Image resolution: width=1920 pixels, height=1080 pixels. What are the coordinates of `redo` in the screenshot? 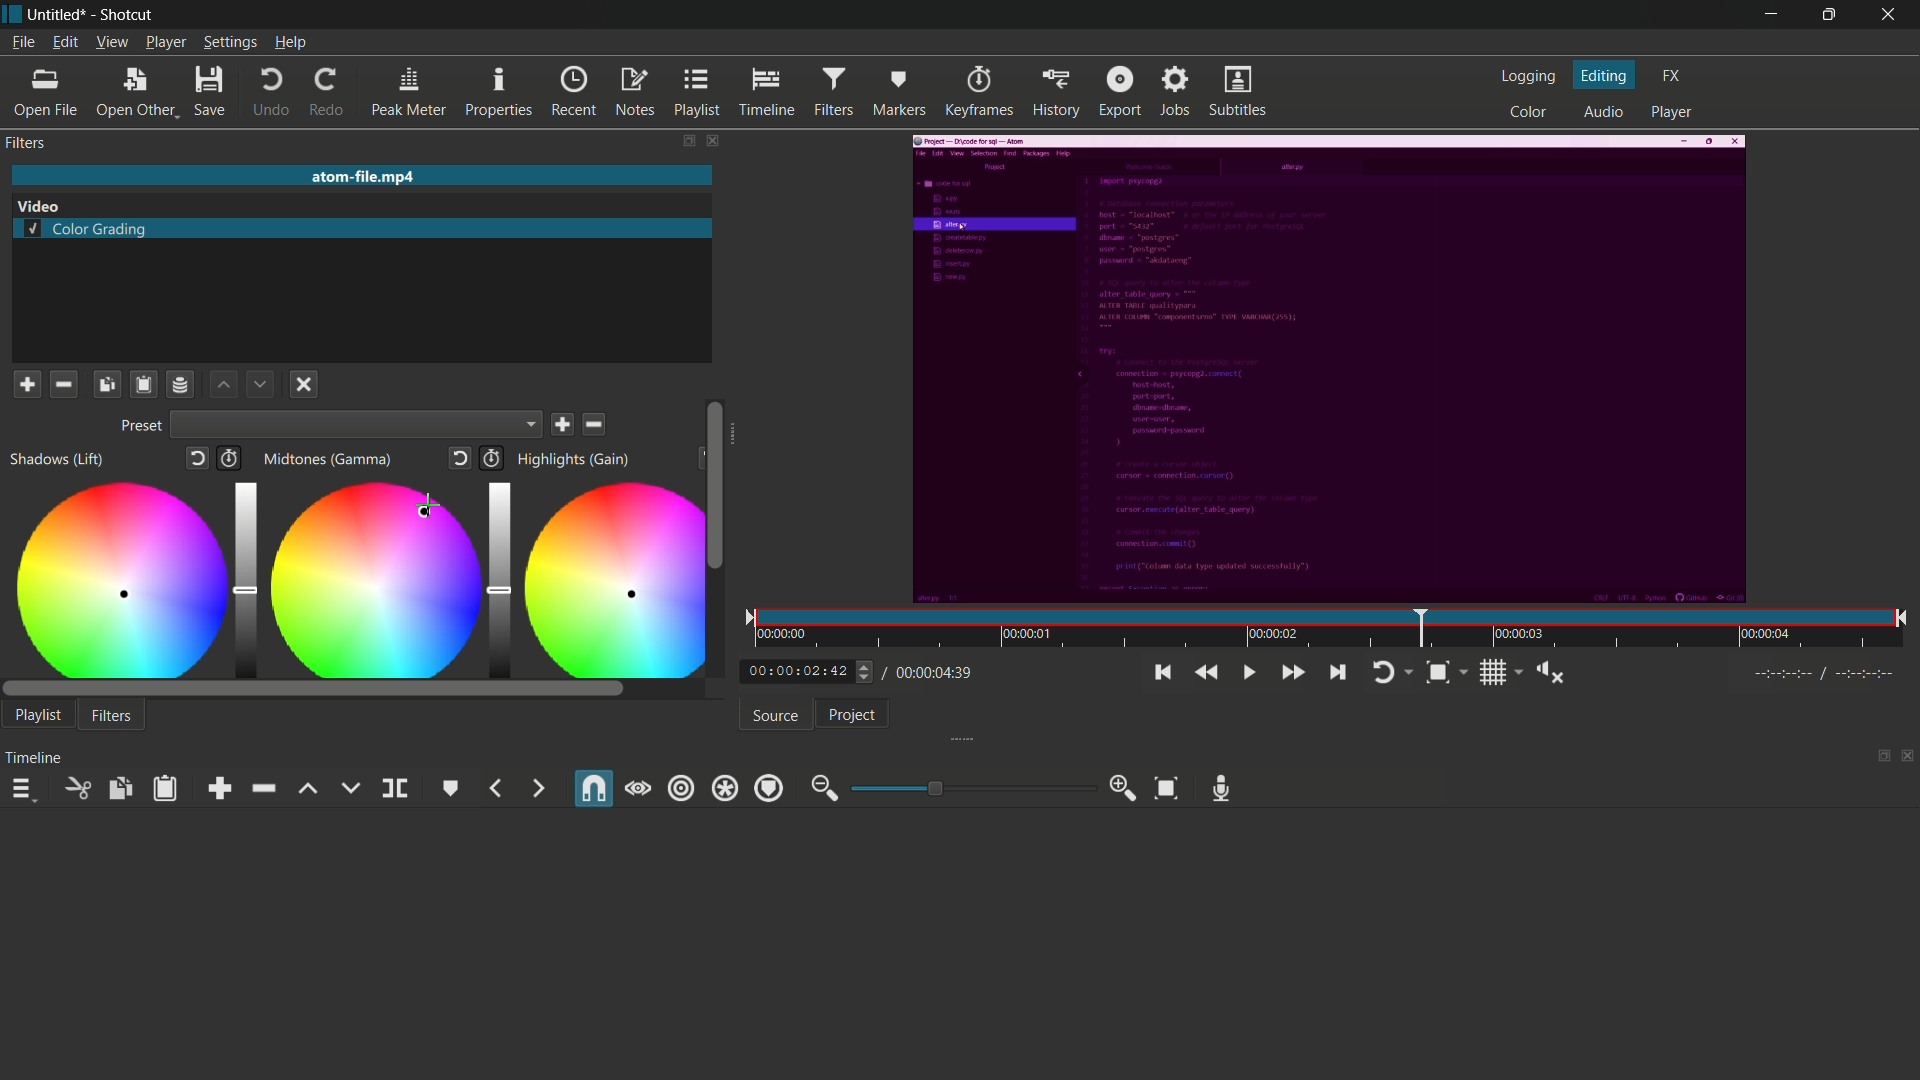 It's located at (328, 93).